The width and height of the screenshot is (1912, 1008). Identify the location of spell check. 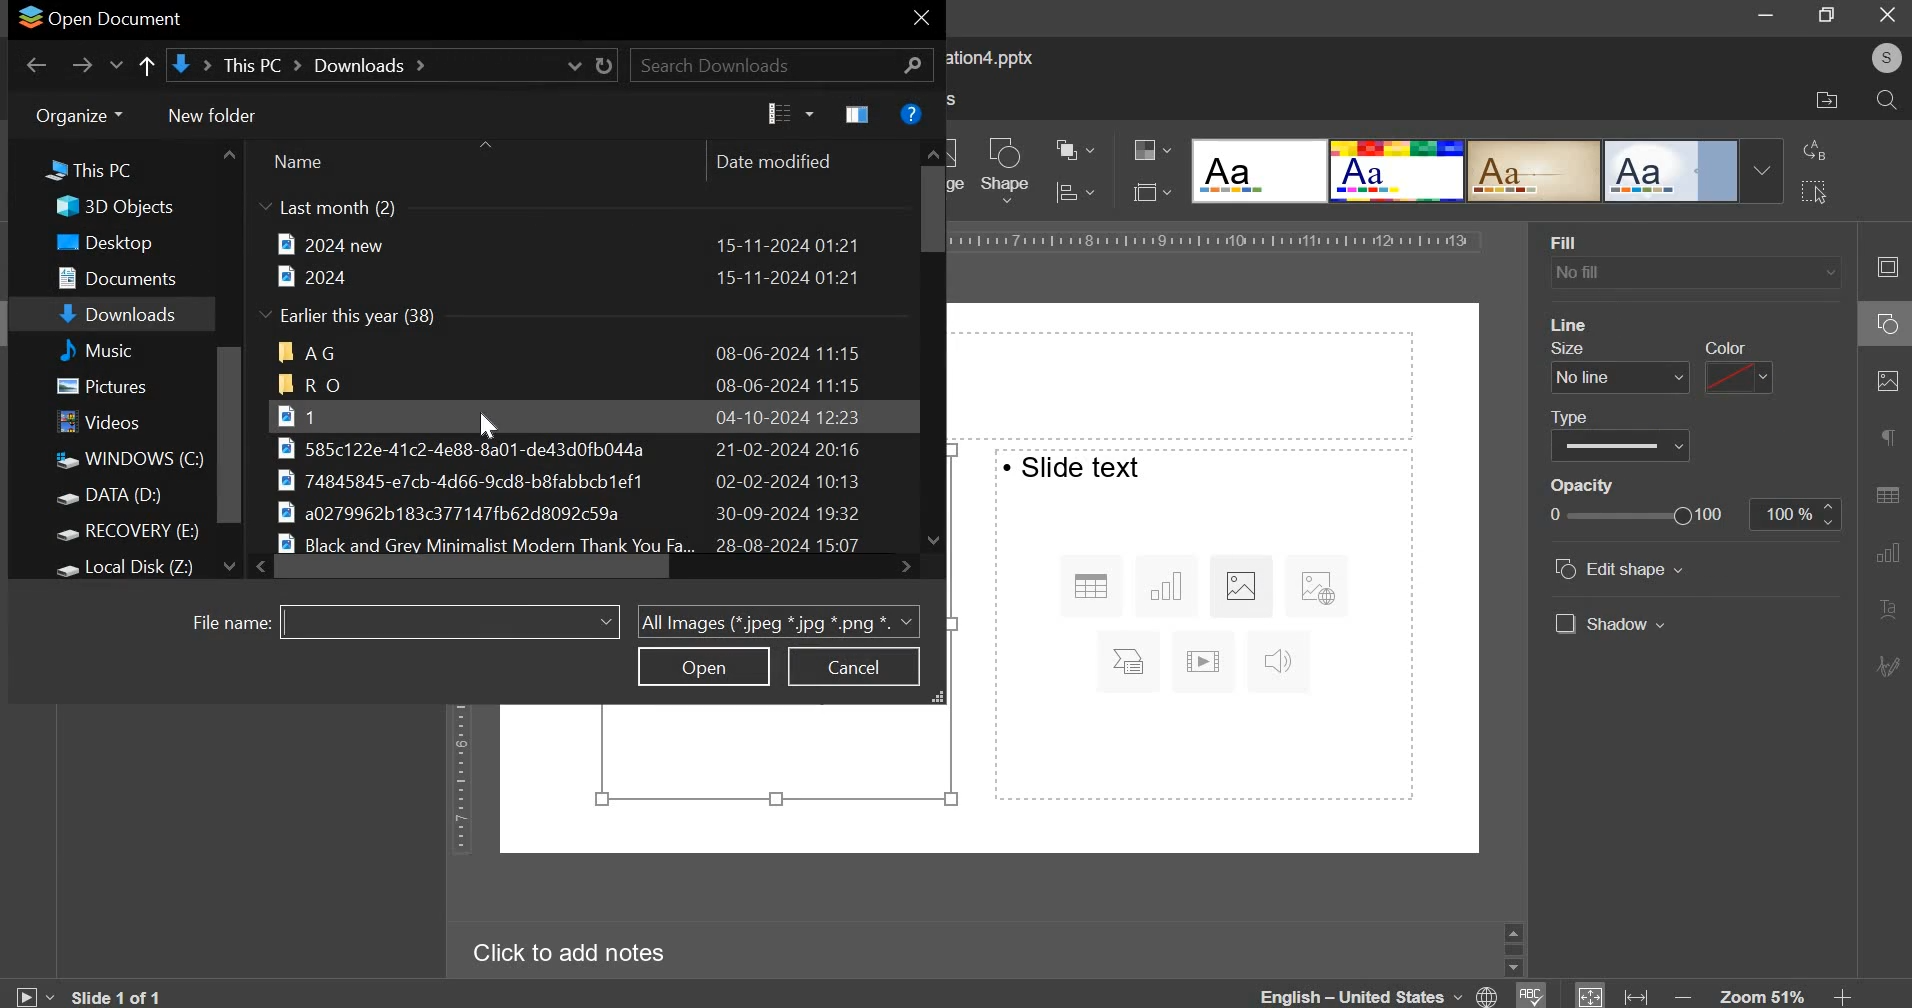
(1533, 995).